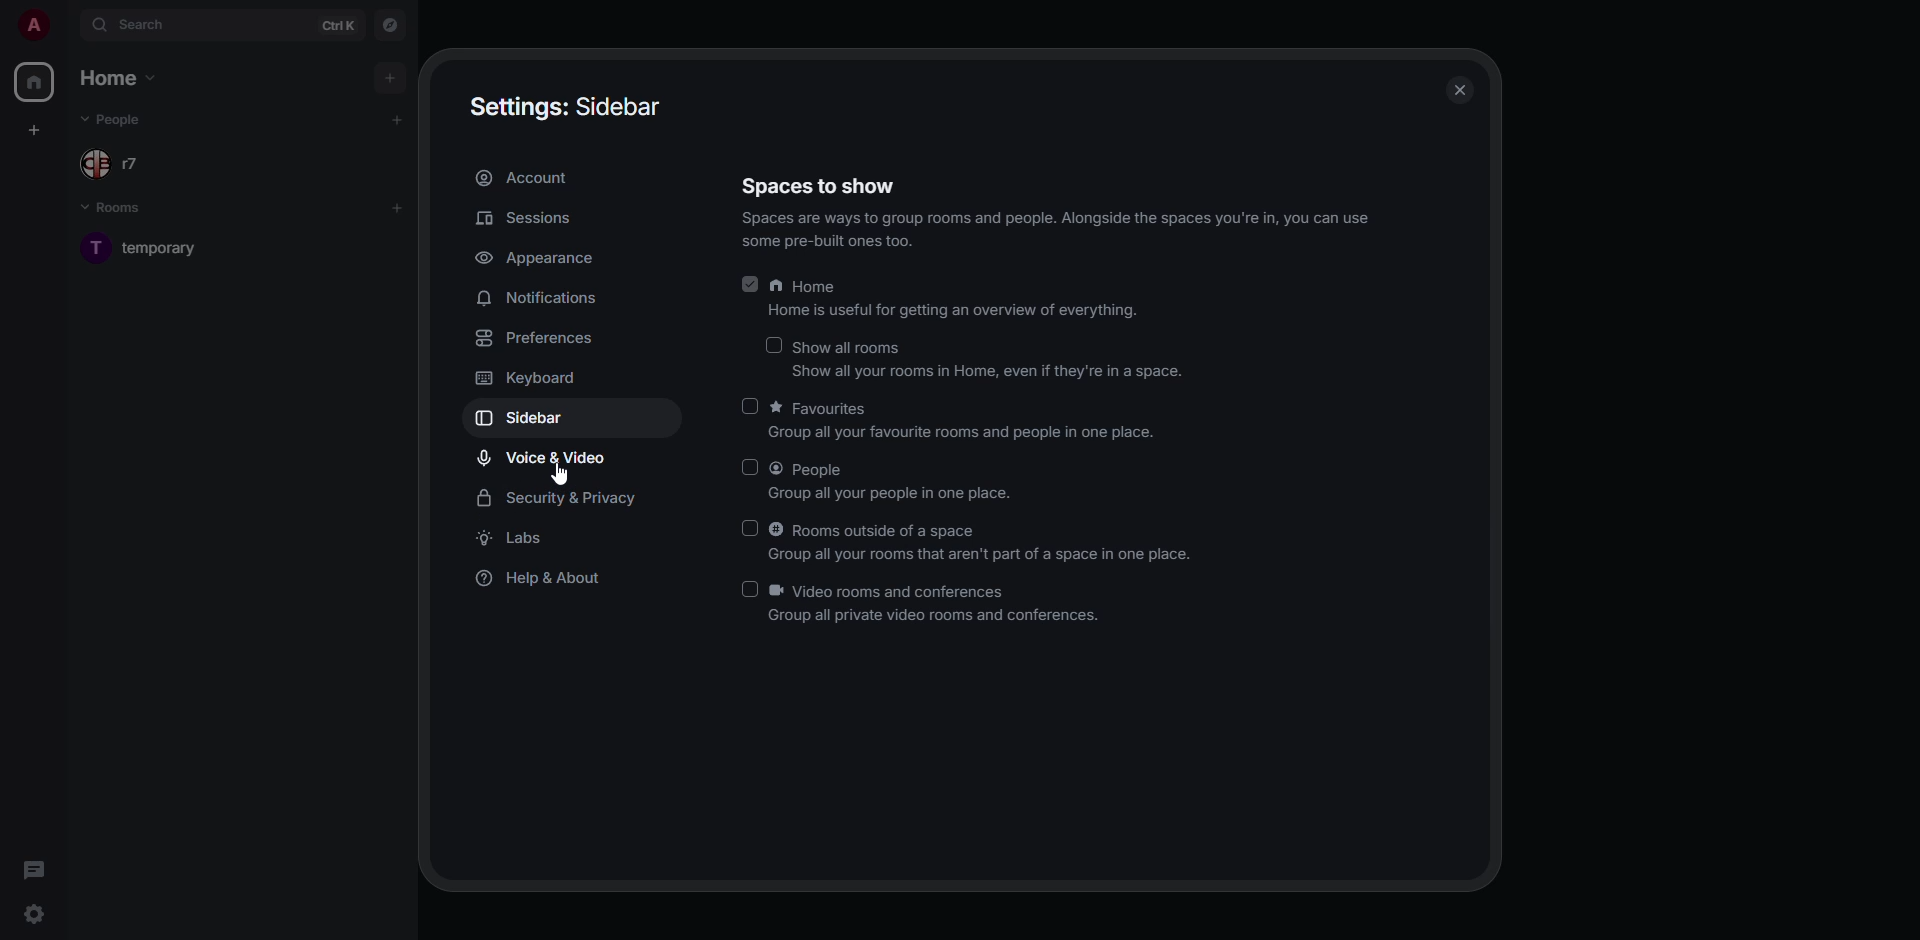 This screenshot has width=1920, height=940. I want to click on spaces to show, so click(820, 187).